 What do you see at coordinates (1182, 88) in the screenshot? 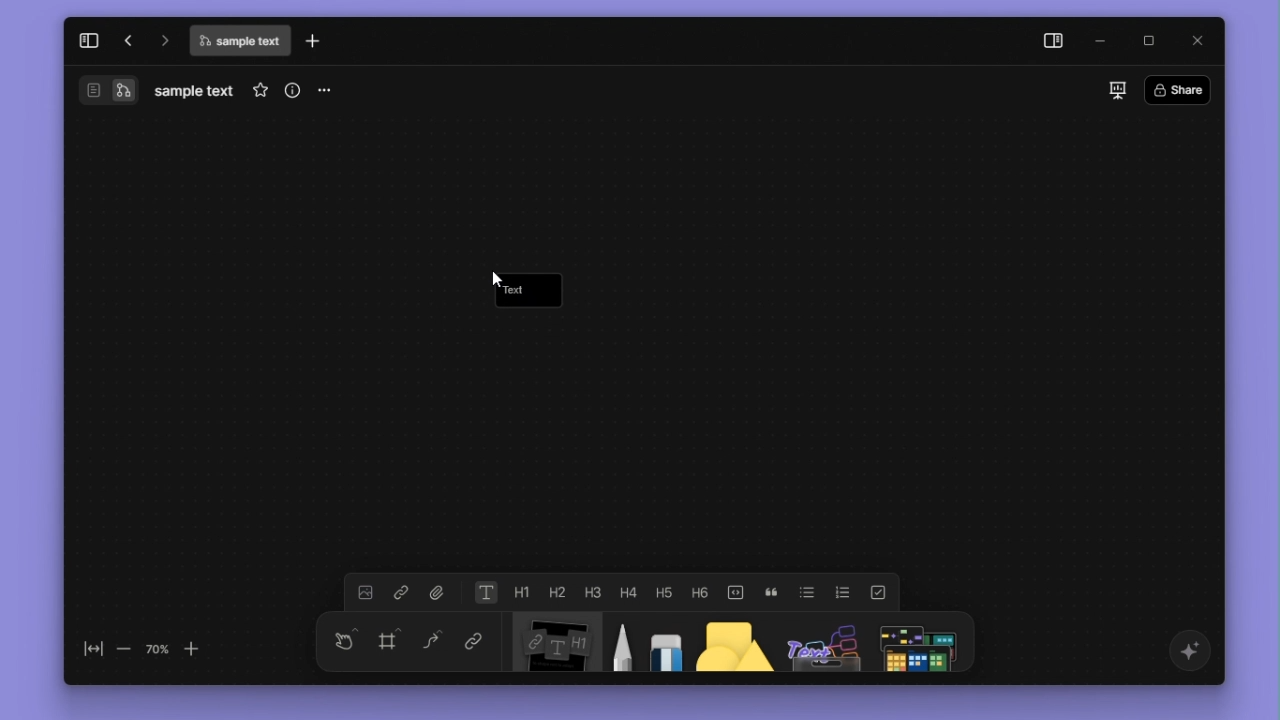
I see `share` at bounding box center [1182, 88].